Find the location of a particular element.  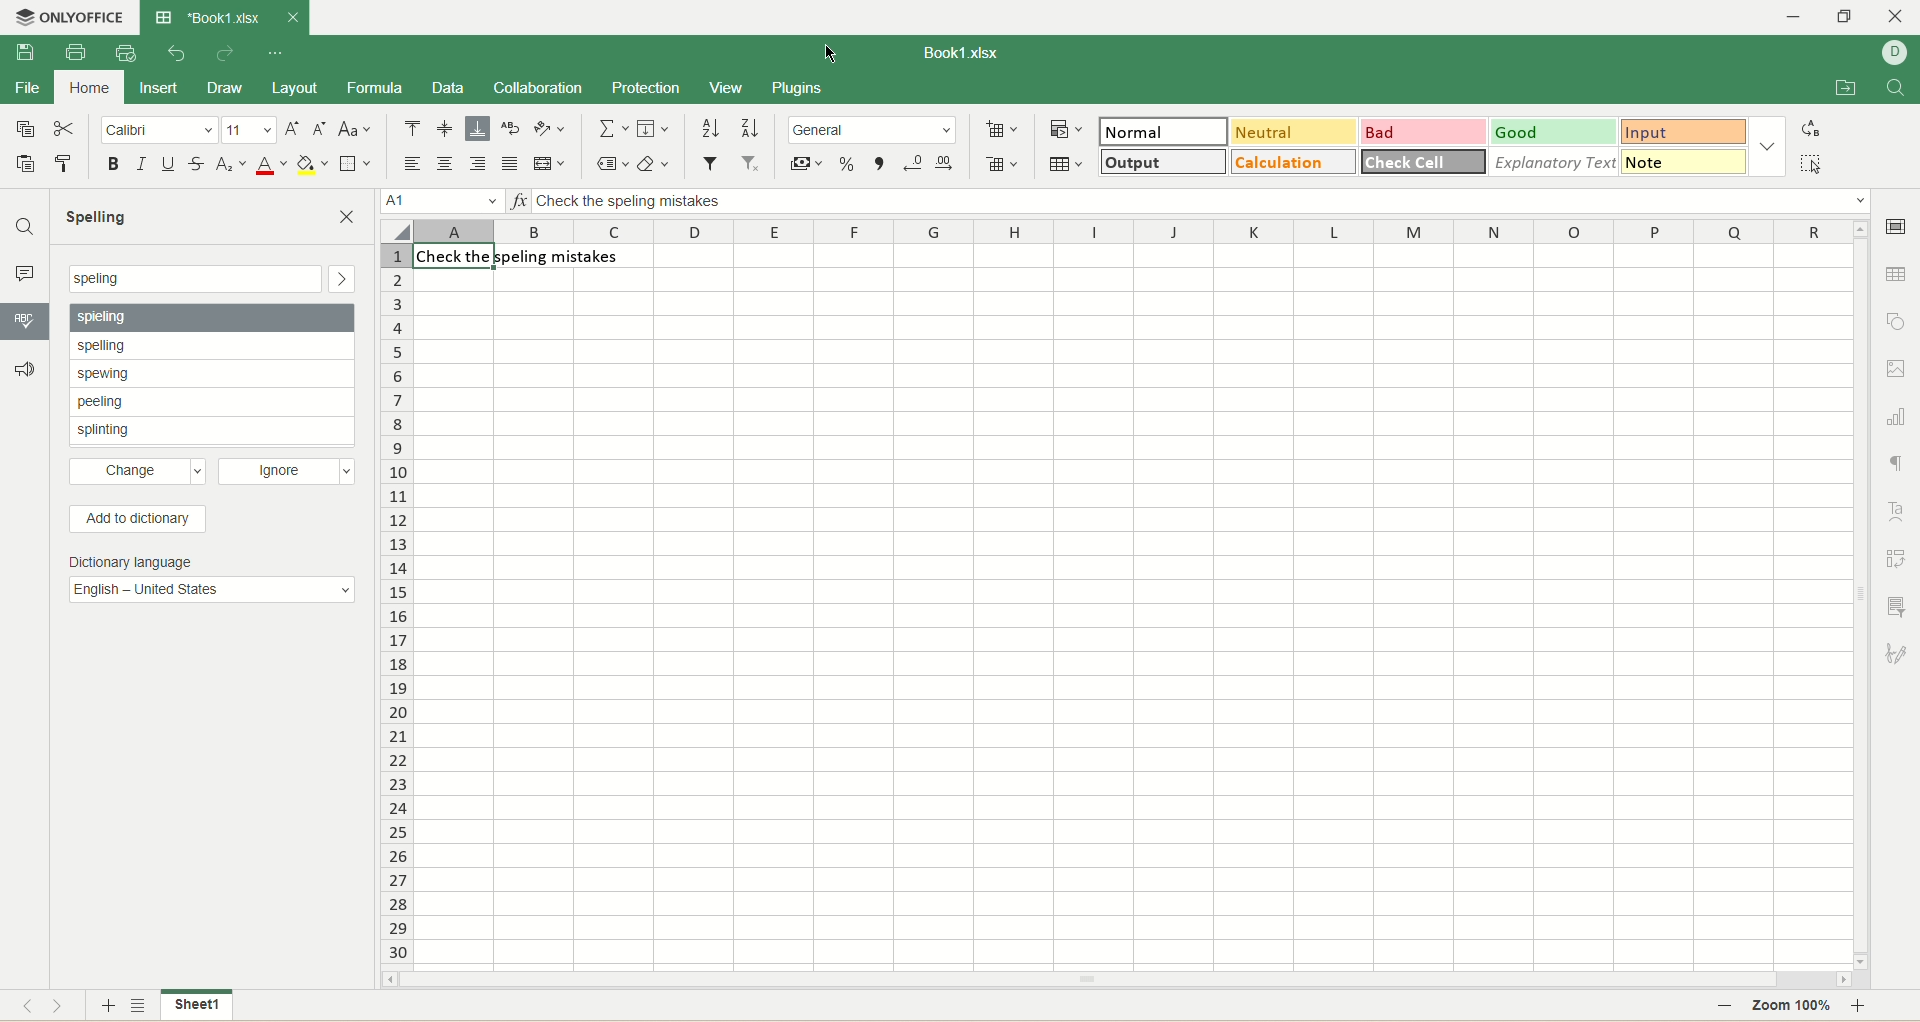

align top is located at coordinates (412, 126).